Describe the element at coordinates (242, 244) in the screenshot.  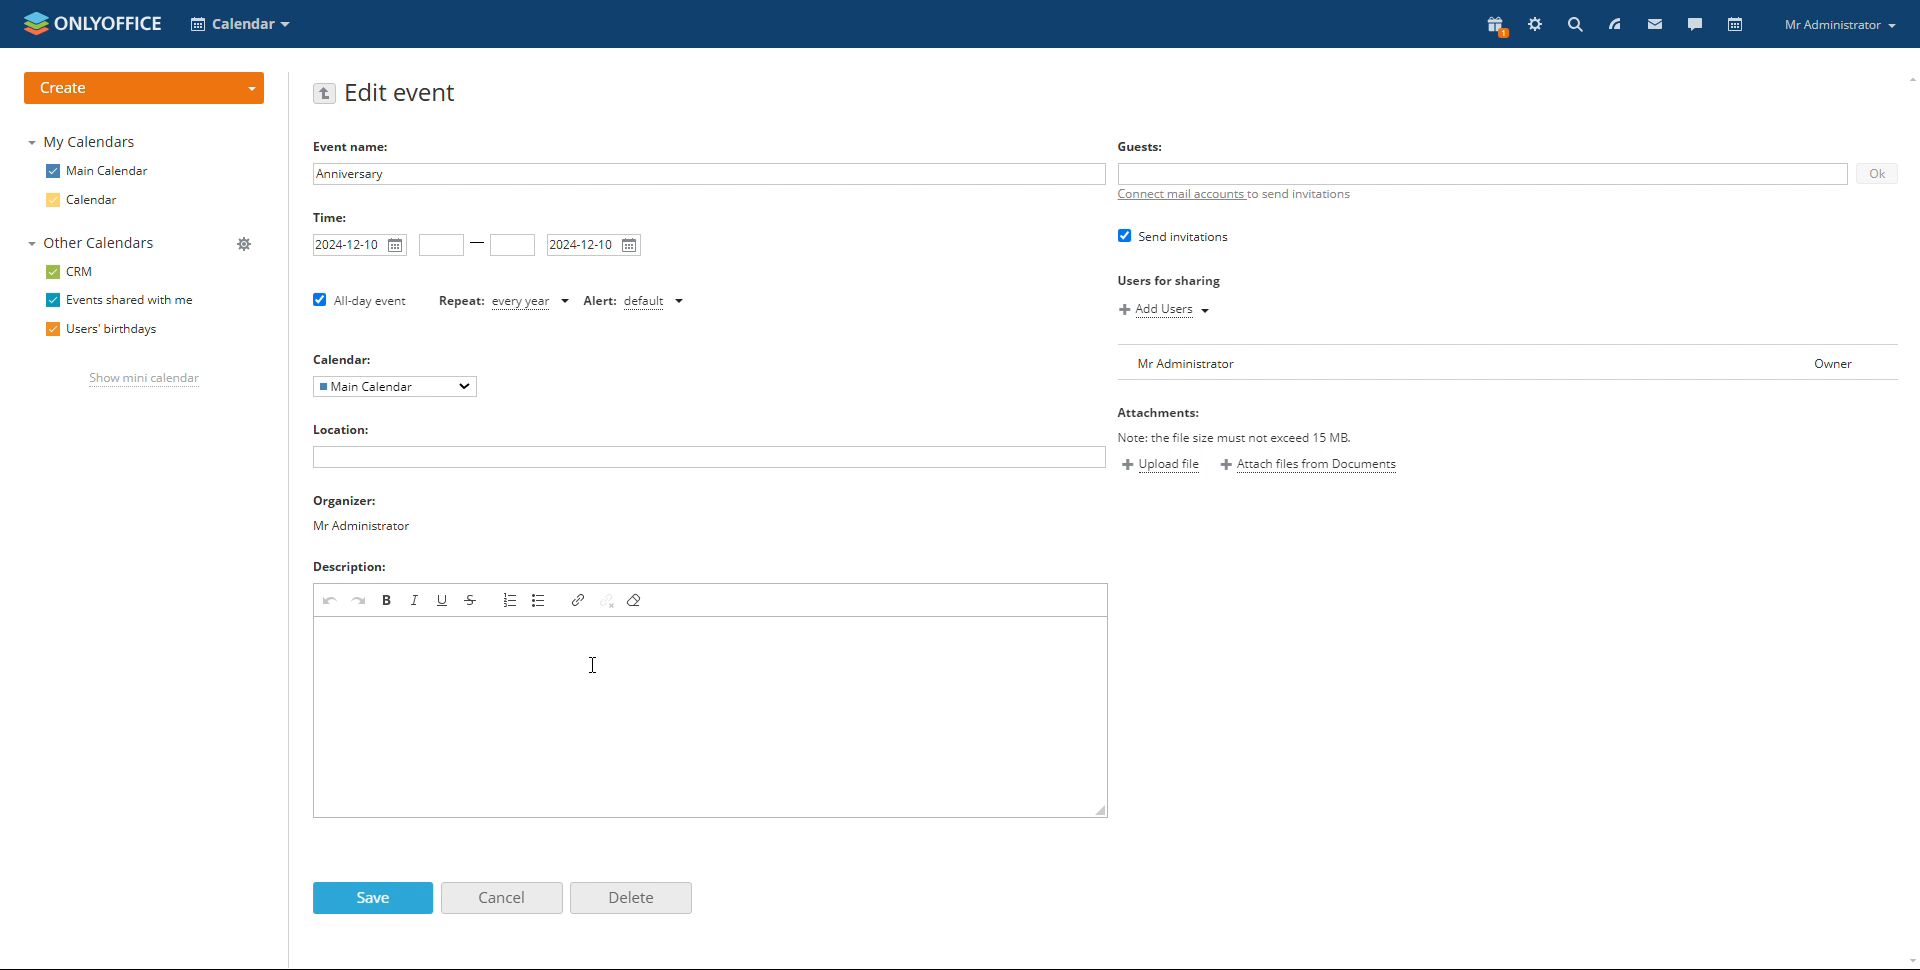
I see `manage` at that location.